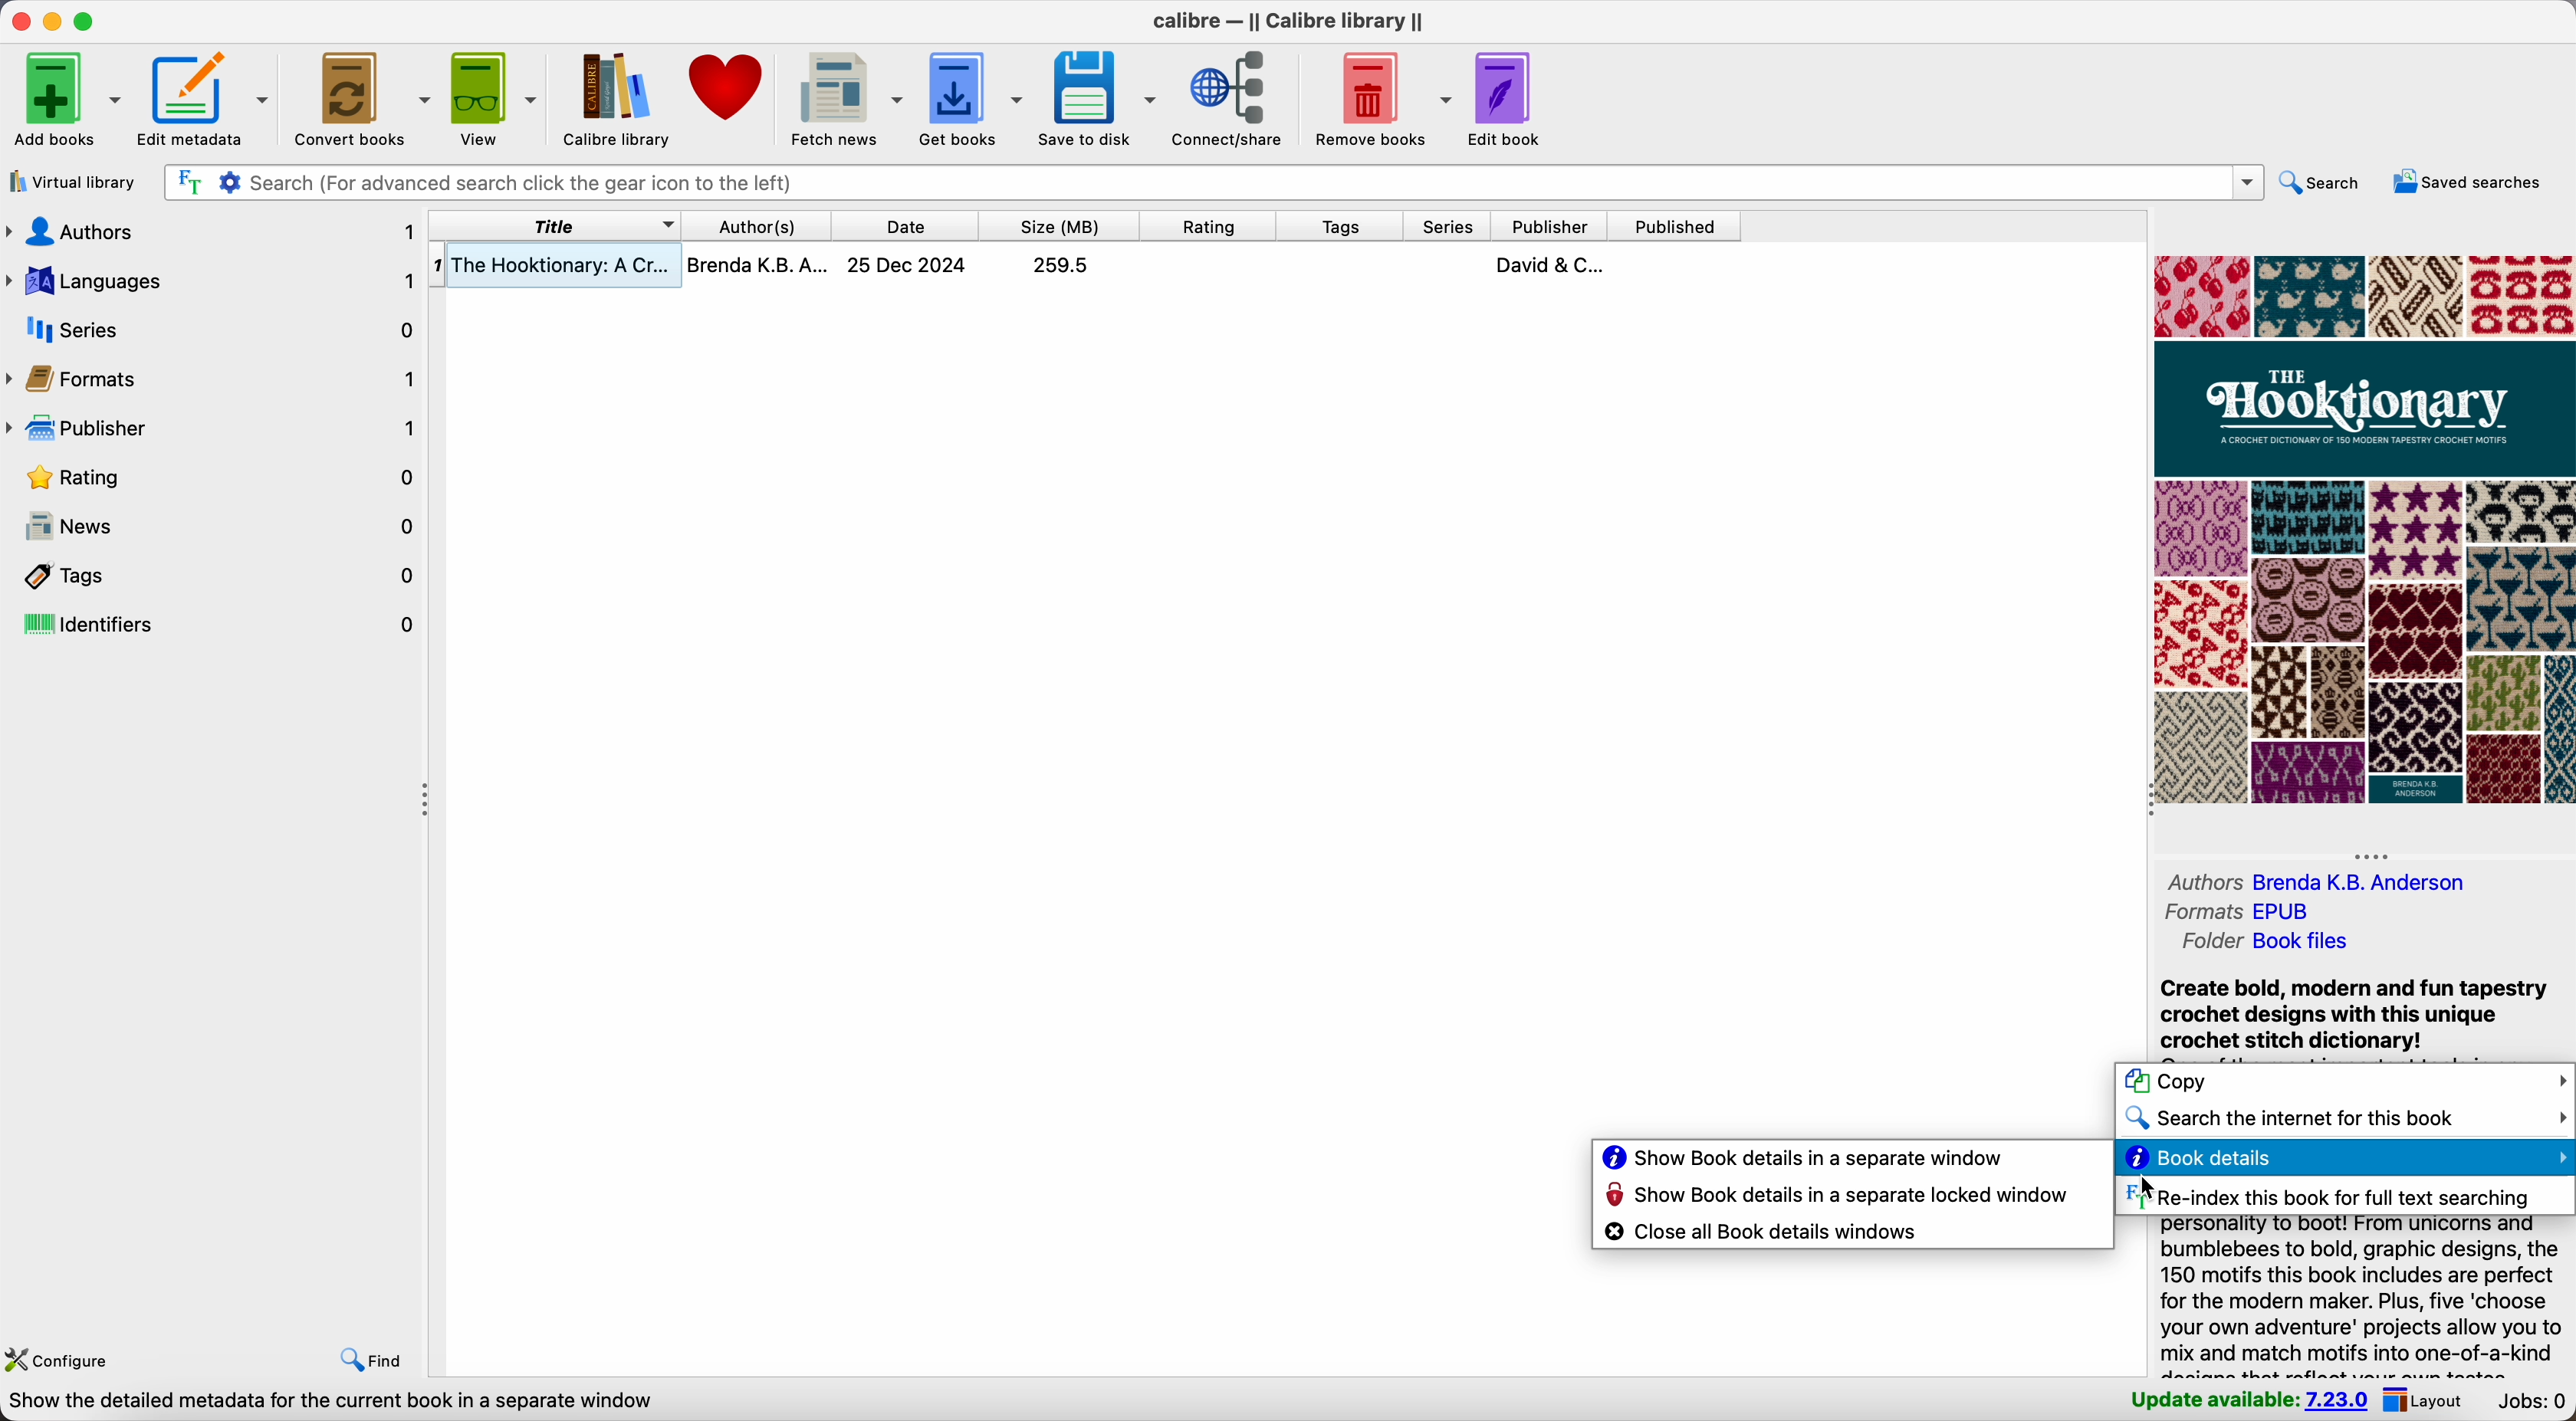  I want to click on authors, so click(2335, 884).